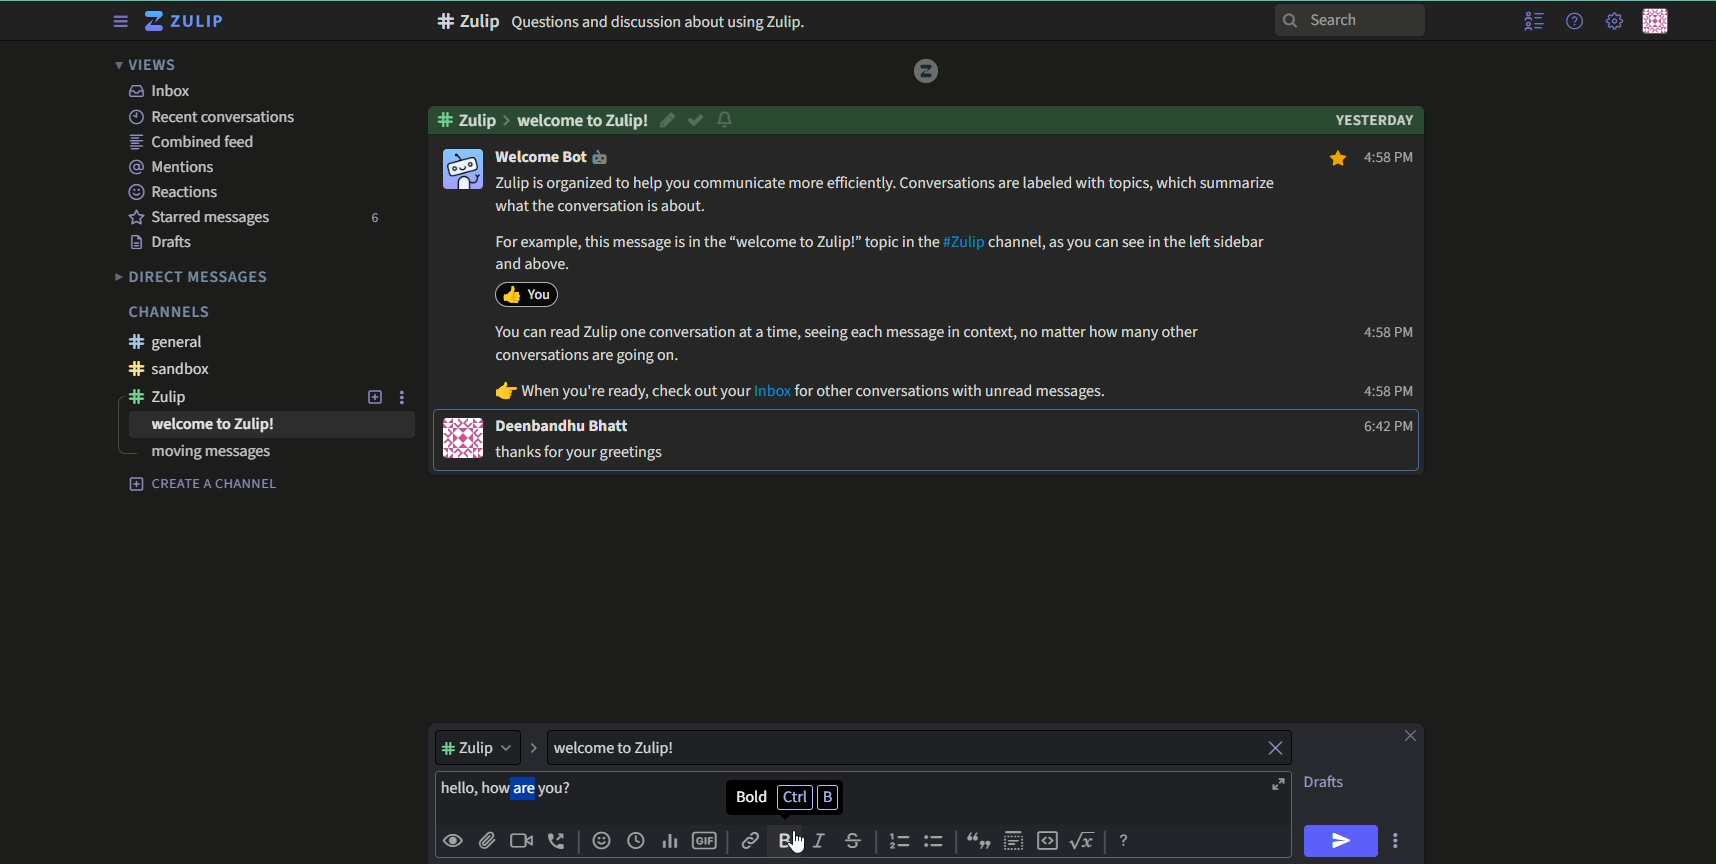  Describe the element at coordinates (405, 396) in the screenshot. I see `options` at that location.